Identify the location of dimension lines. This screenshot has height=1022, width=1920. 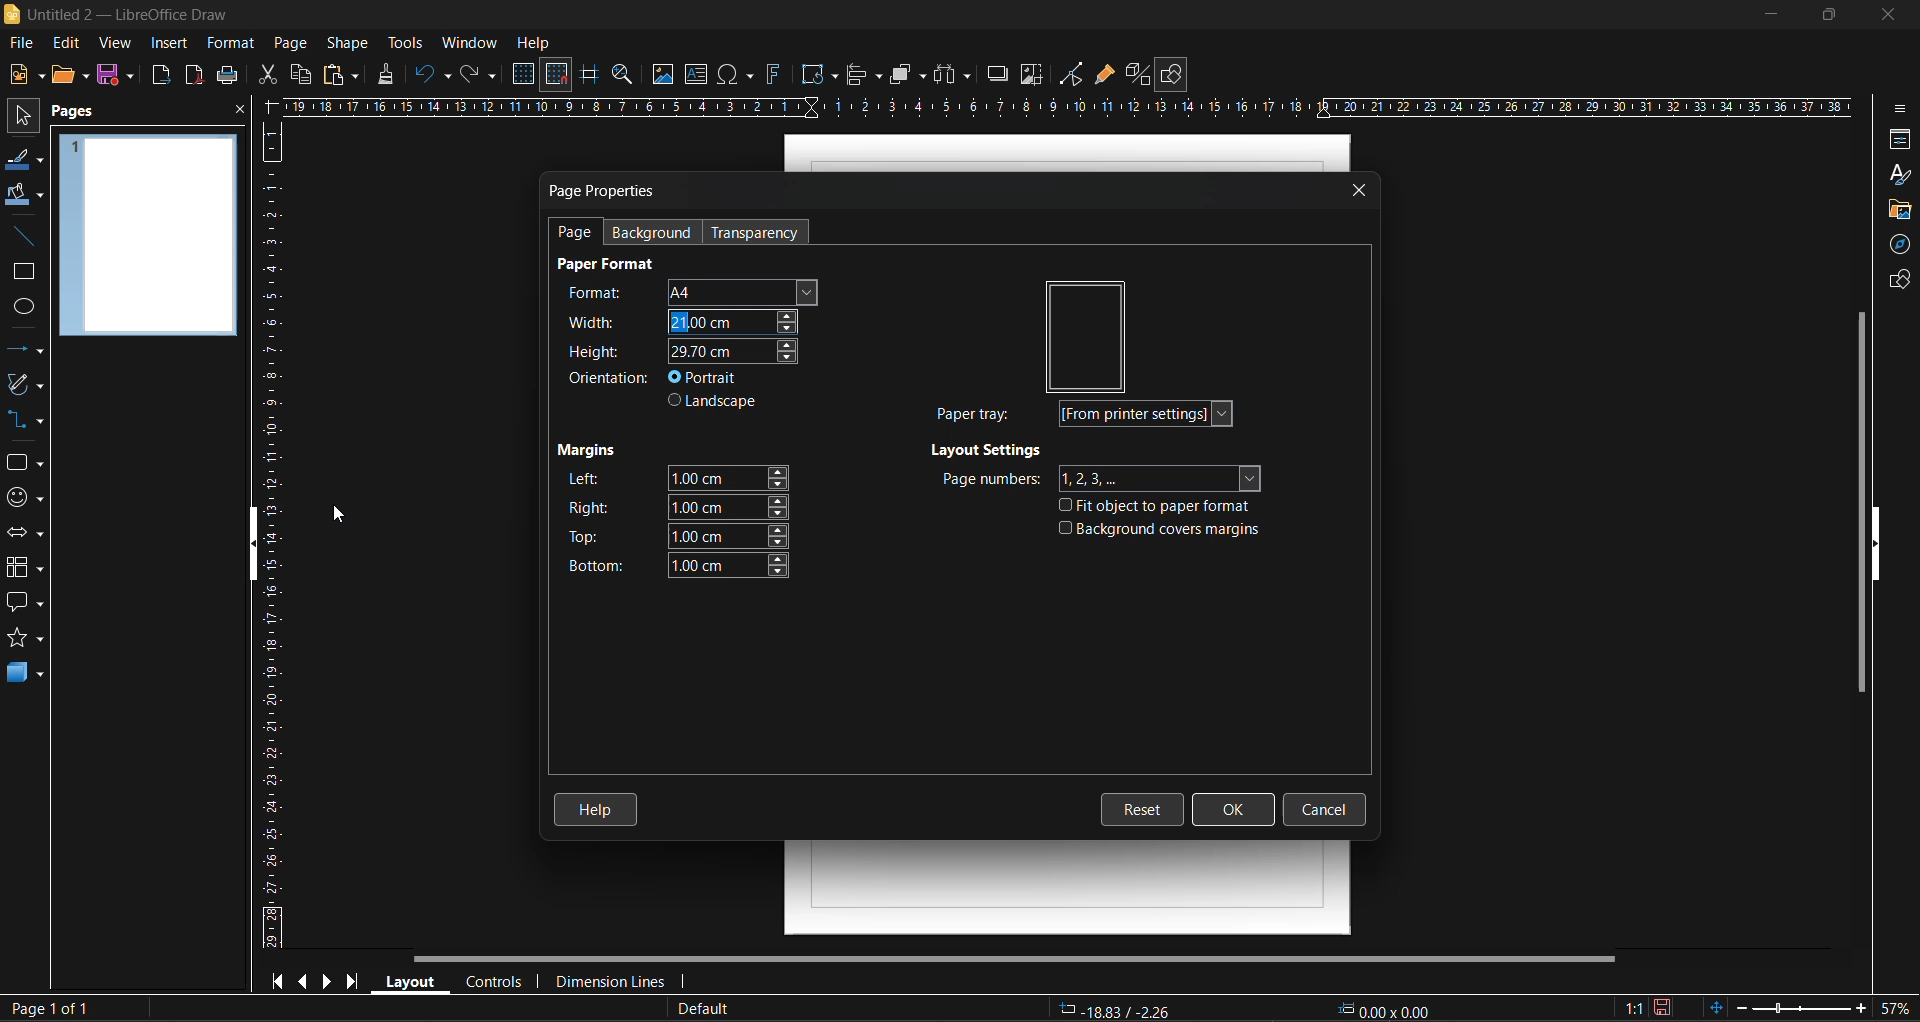
(616, 980).